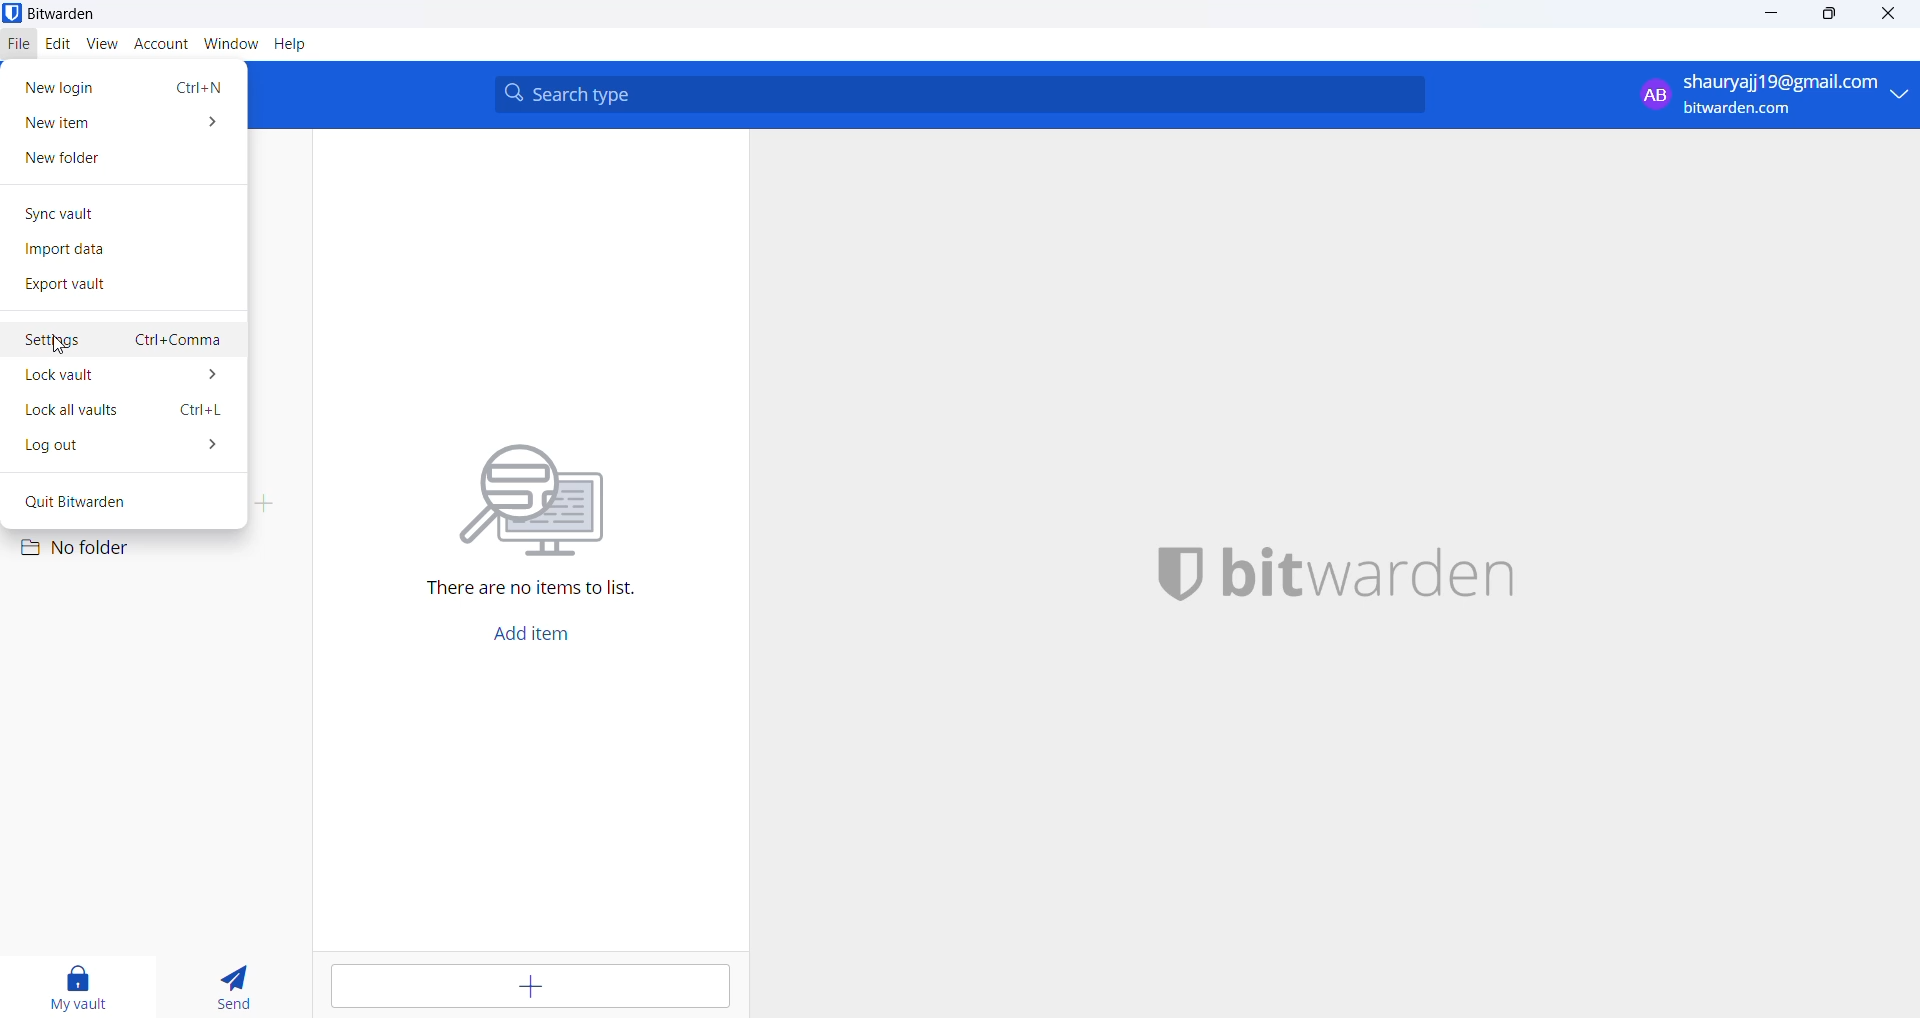 This screenshot has height=1018, width=1920. I want to click on shauryajj19@gmail.com bitwarden.com, so click(1798, 92).